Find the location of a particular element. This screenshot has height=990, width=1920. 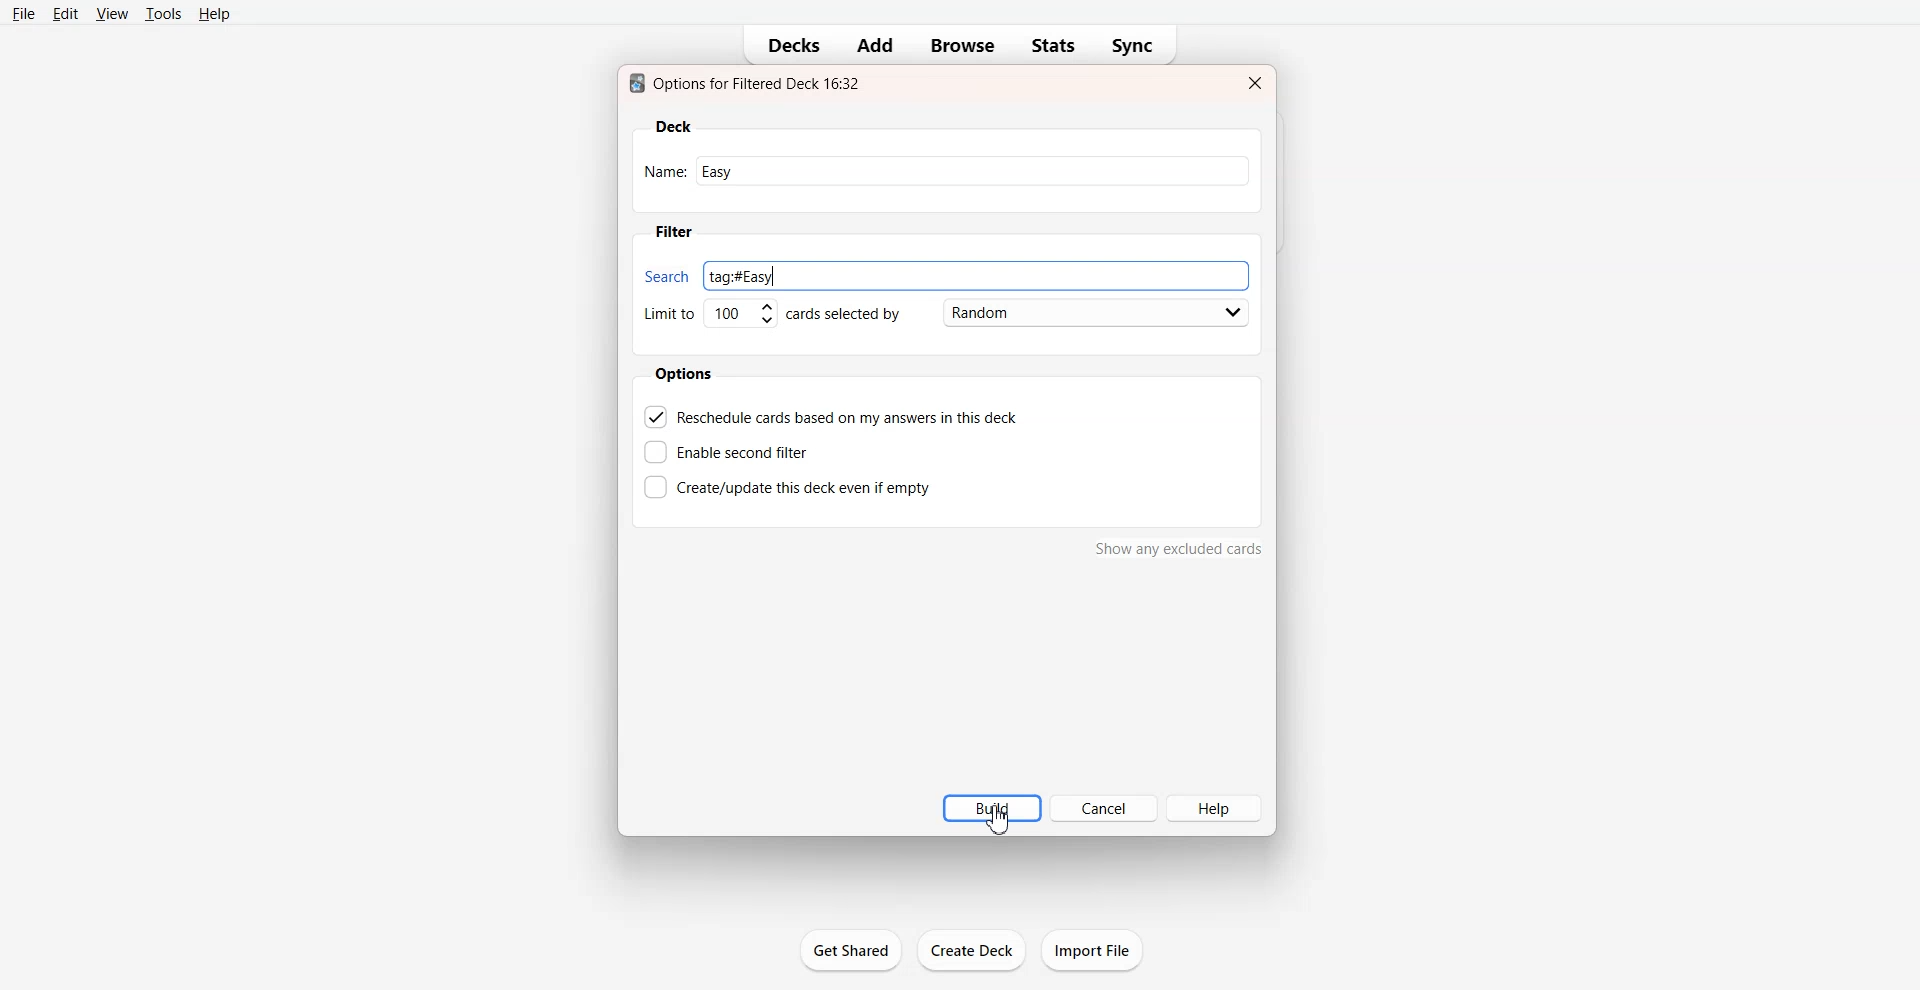

Edit is located at coordinates (67, 14).